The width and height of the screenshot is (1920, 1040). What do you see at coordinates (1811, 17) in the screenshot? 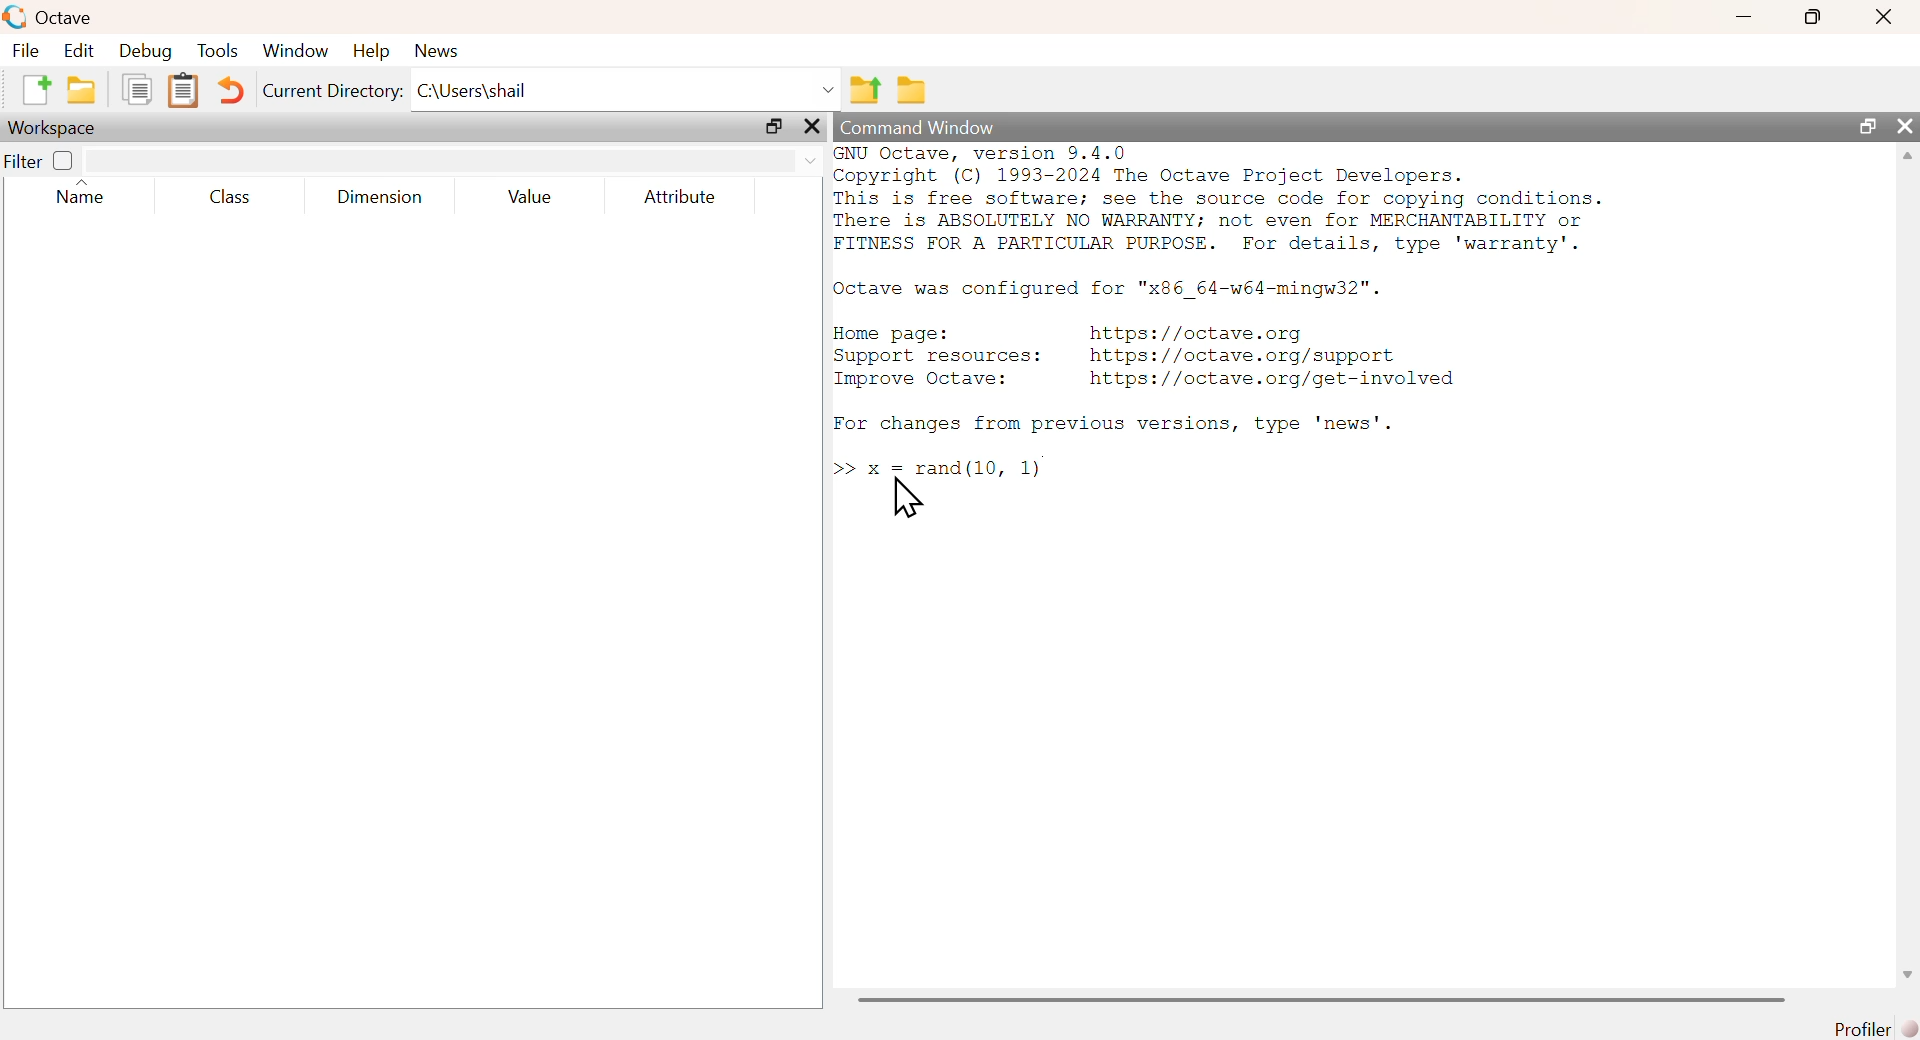
I see `maximize` at bounding box center [1811, 17].